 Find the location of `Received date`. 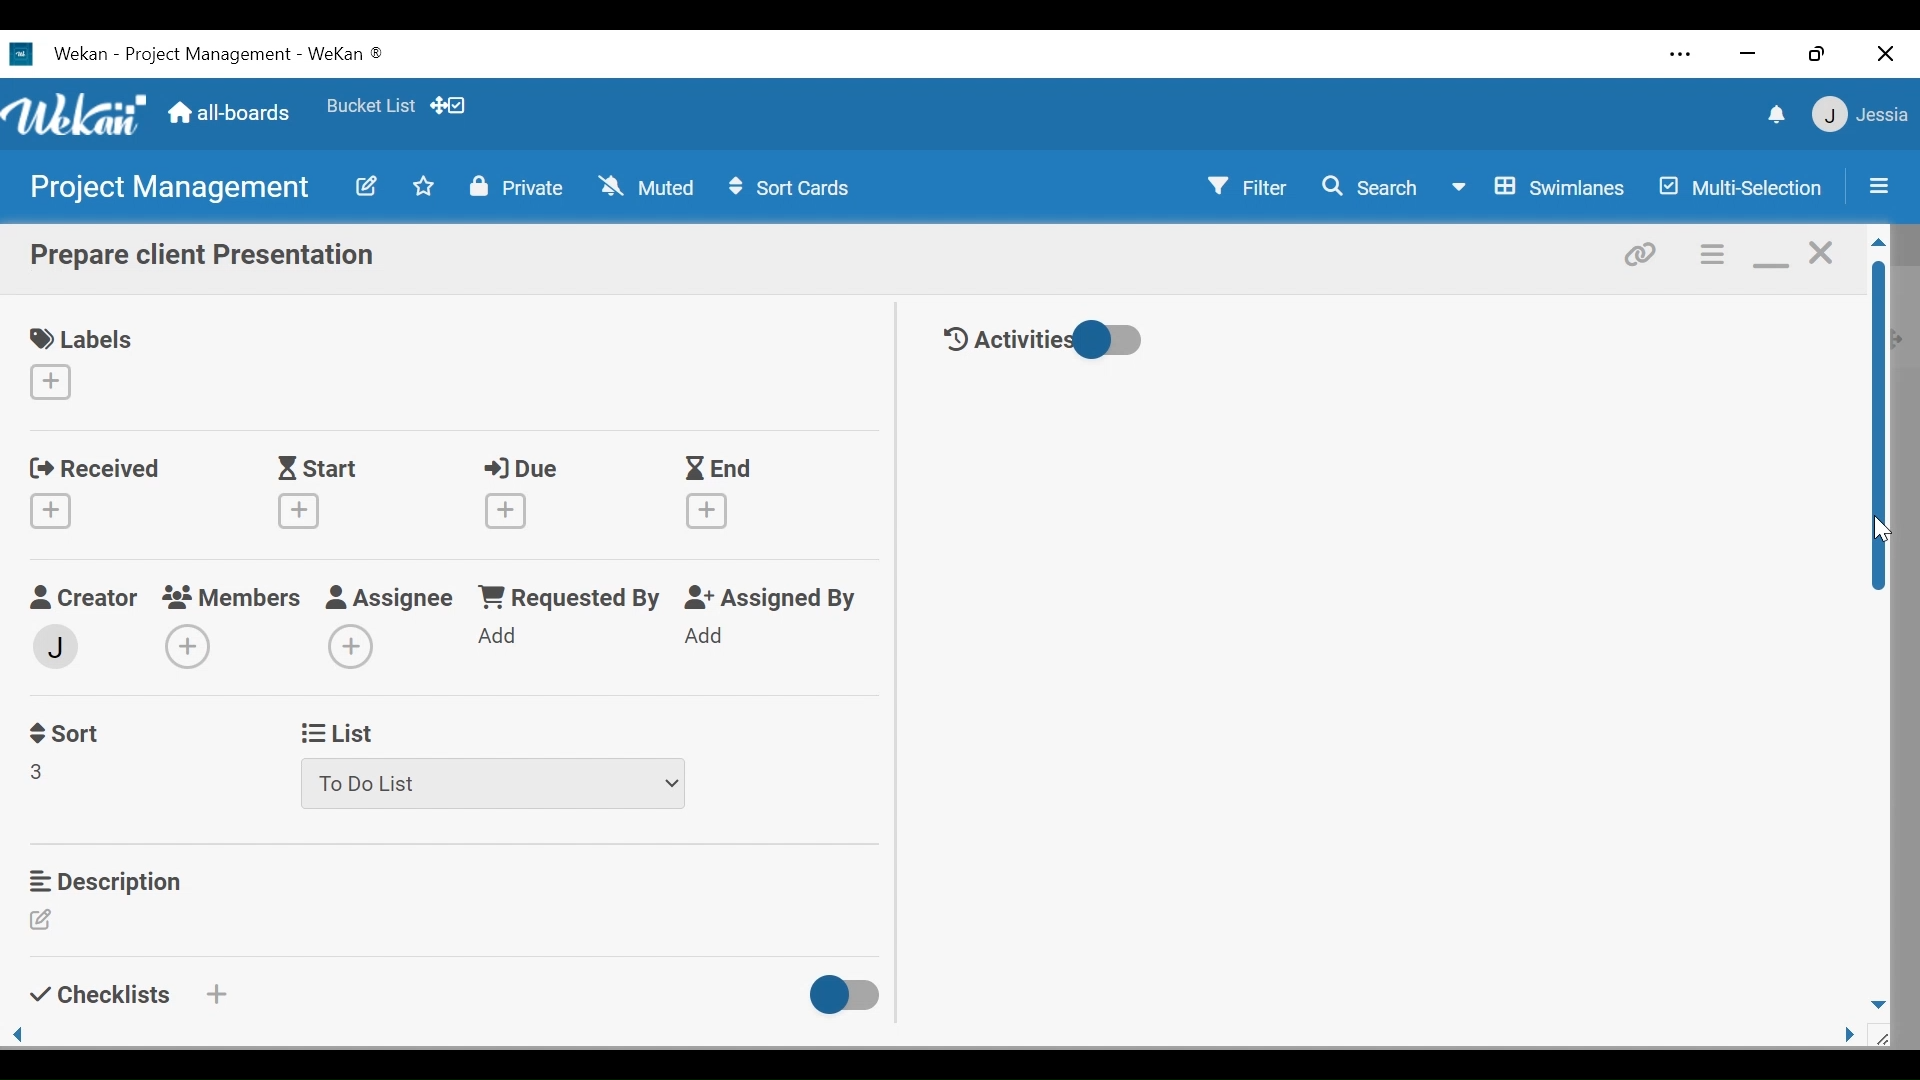

Received date is located at coordinates (97, 469).